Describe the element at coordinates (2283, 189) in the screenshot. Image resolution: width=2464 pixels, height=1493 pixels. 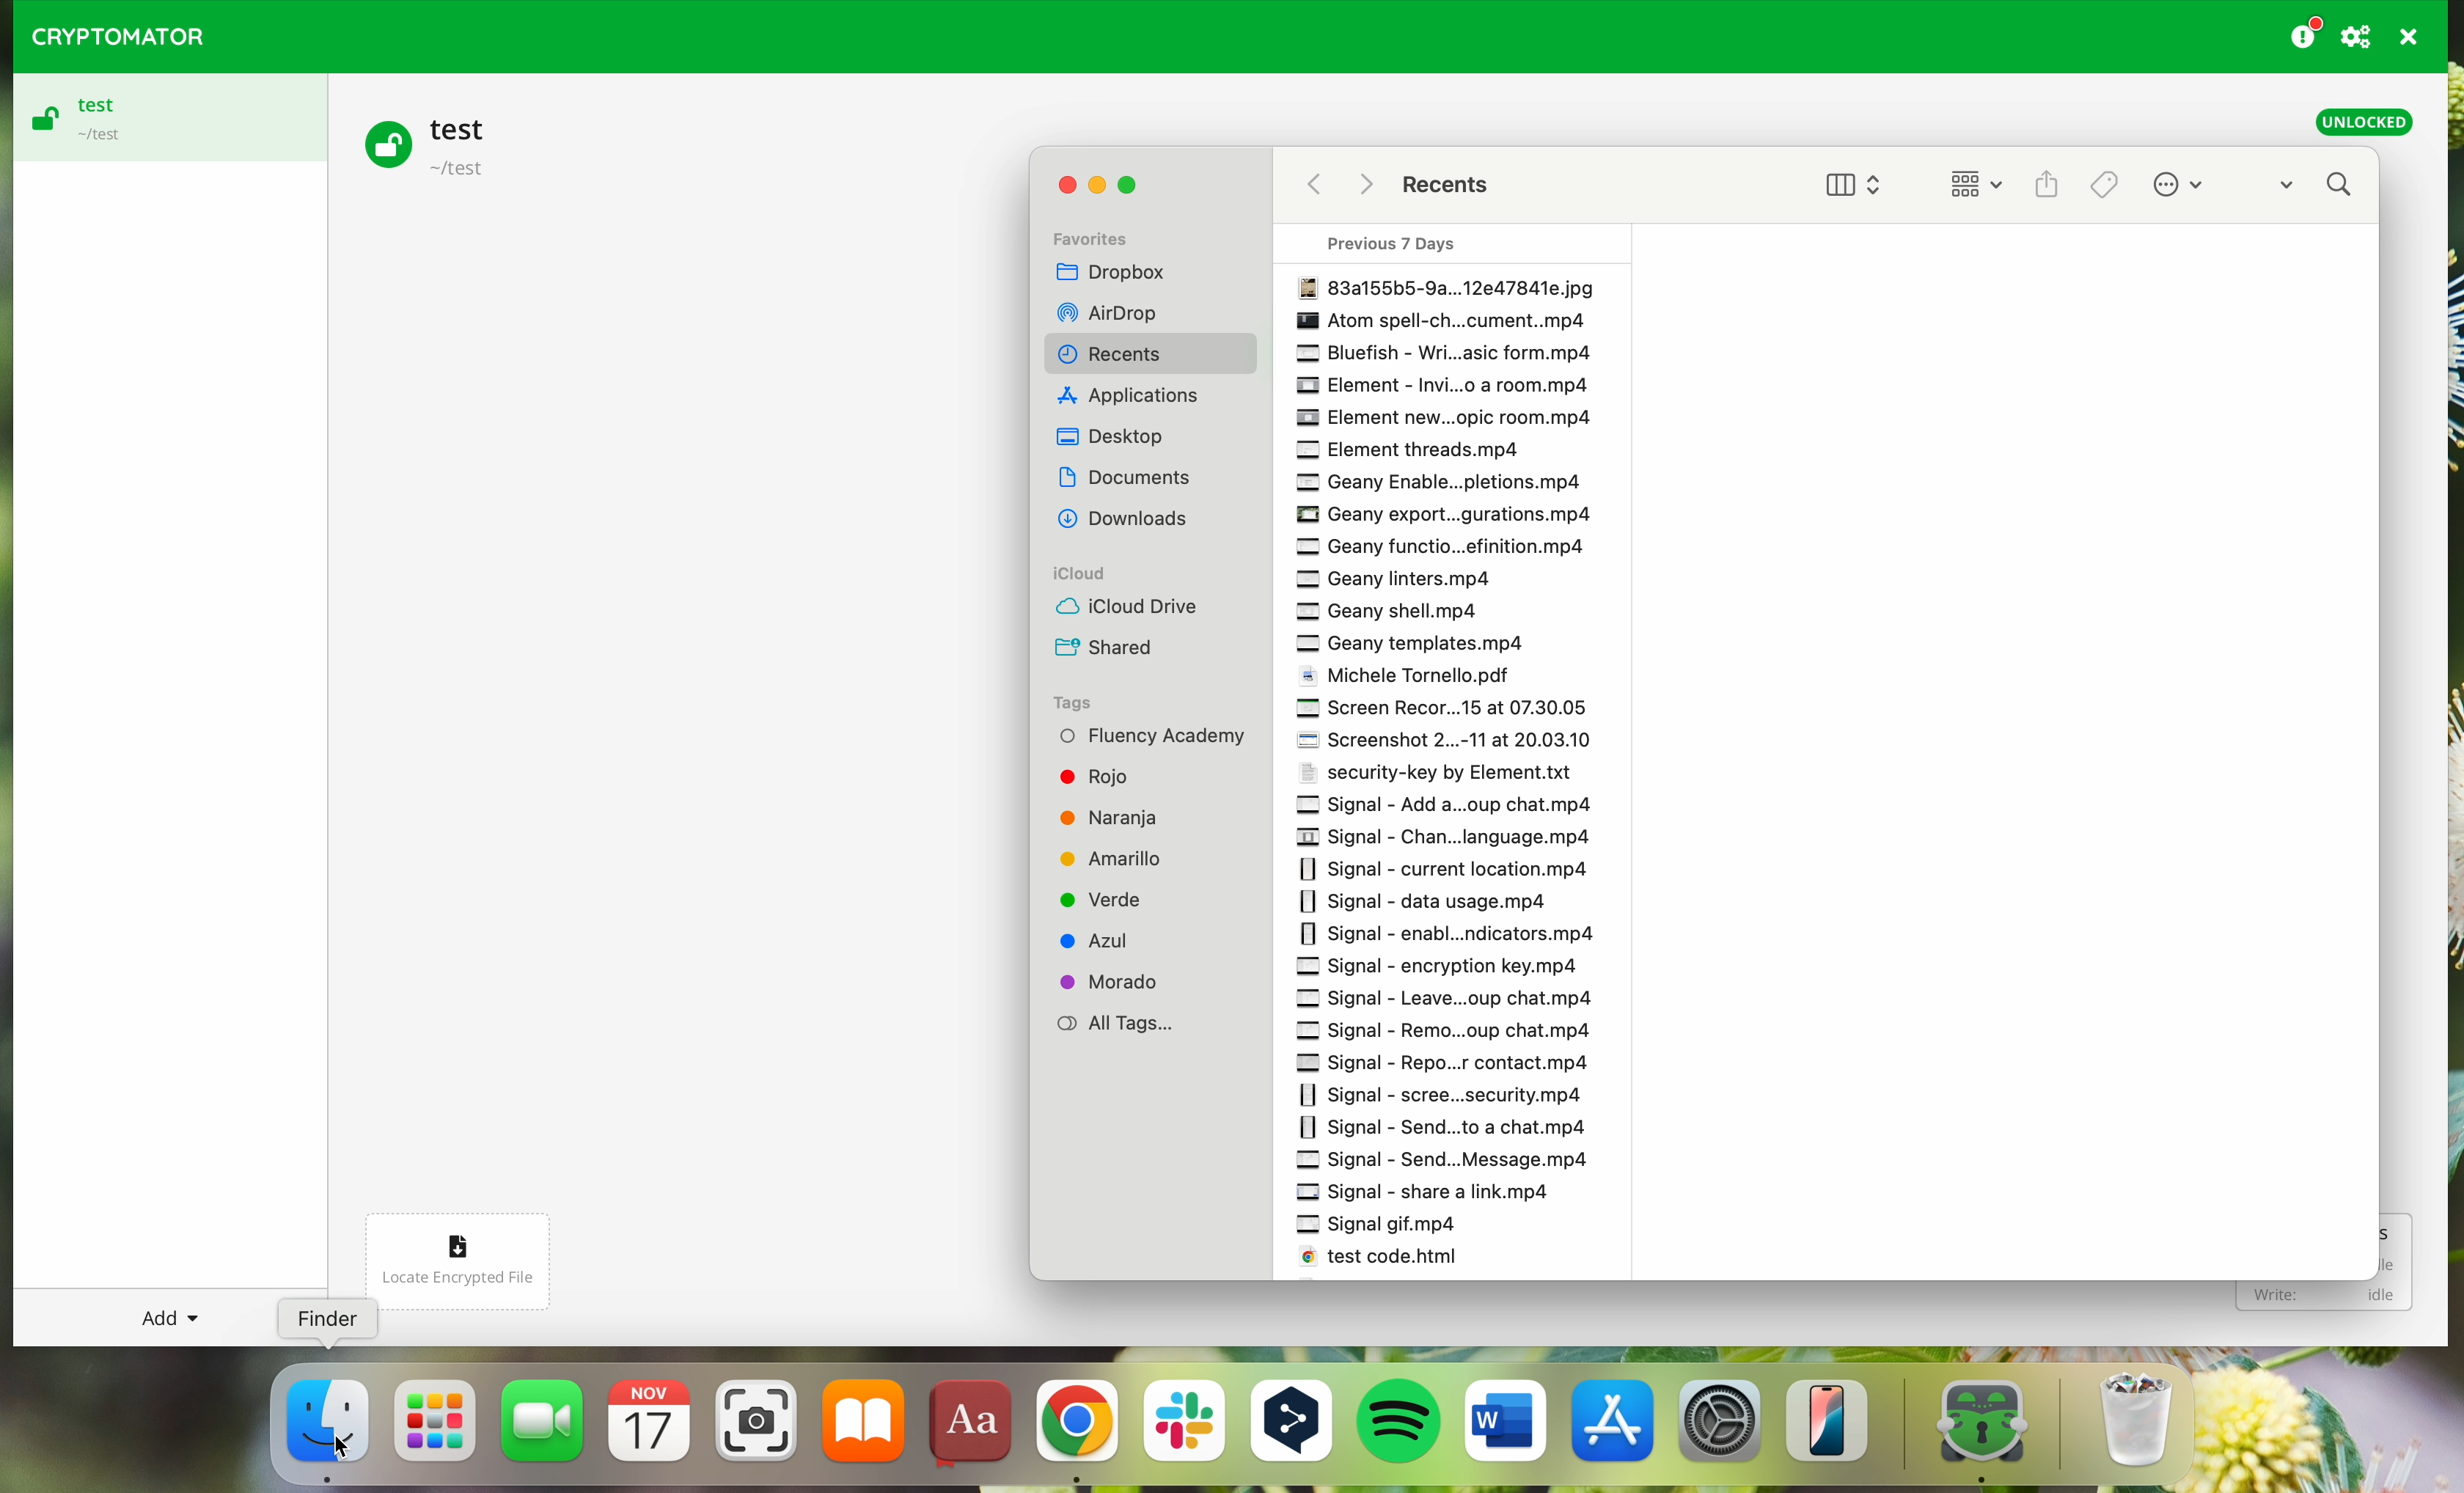
I see `dropdown` at that location.